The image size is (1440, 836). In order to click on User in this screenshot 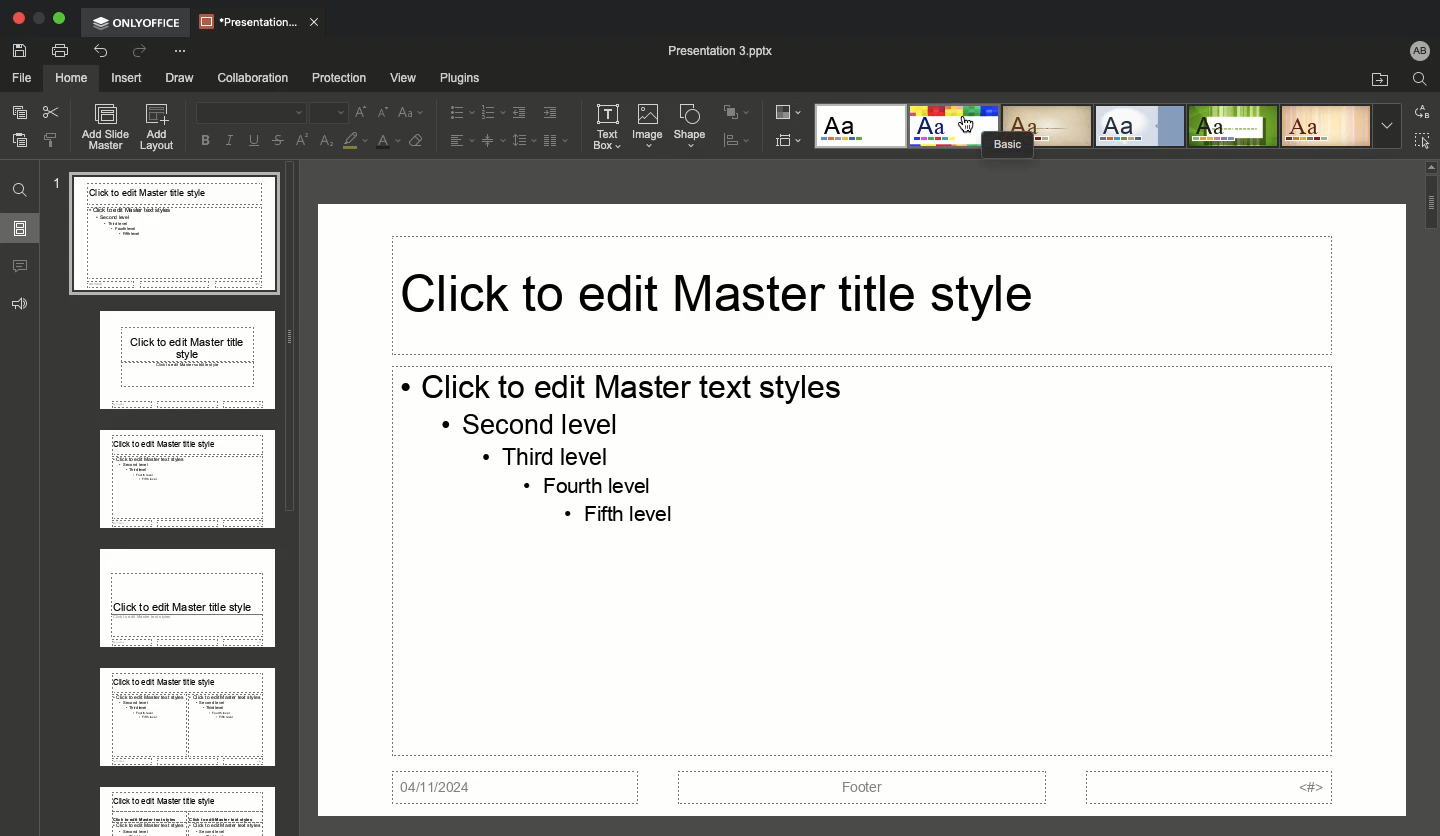, I will do `click(1418, 49)`.